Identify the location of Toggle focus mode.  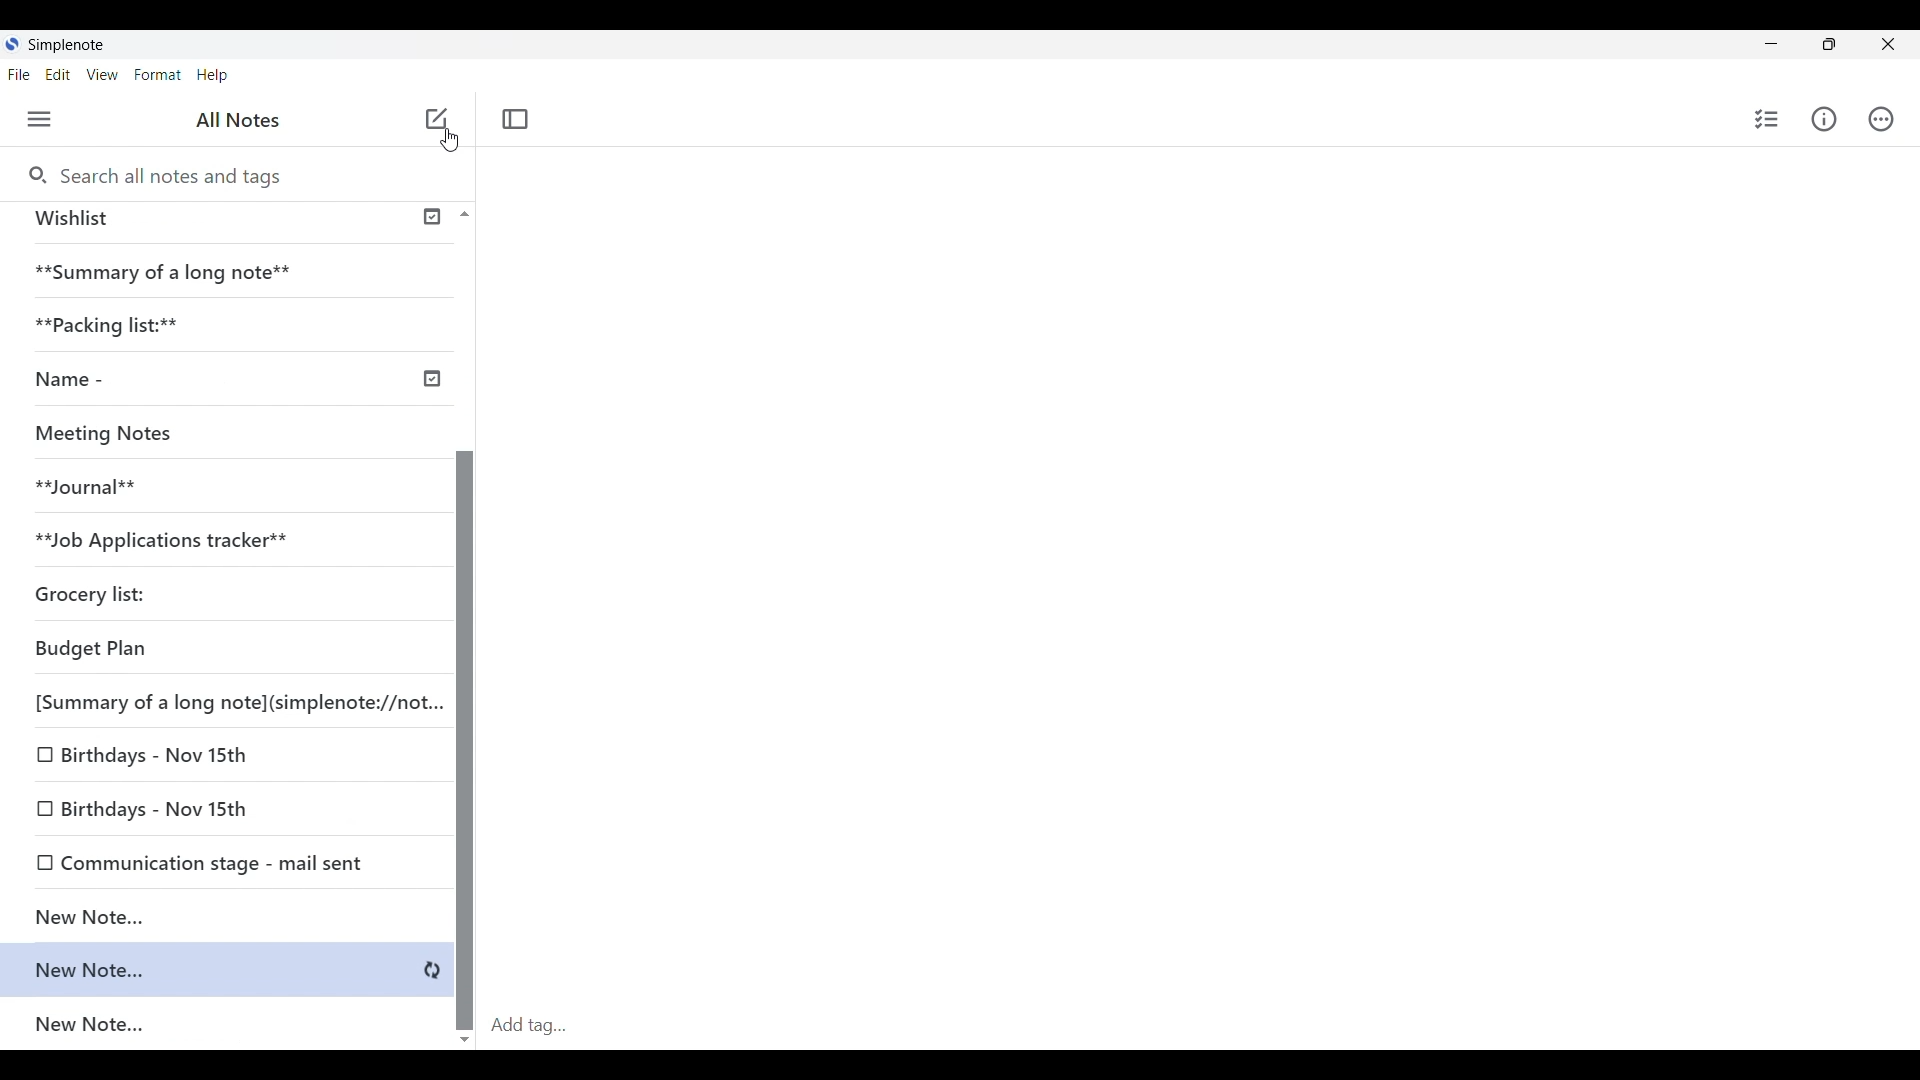
(518, 118).